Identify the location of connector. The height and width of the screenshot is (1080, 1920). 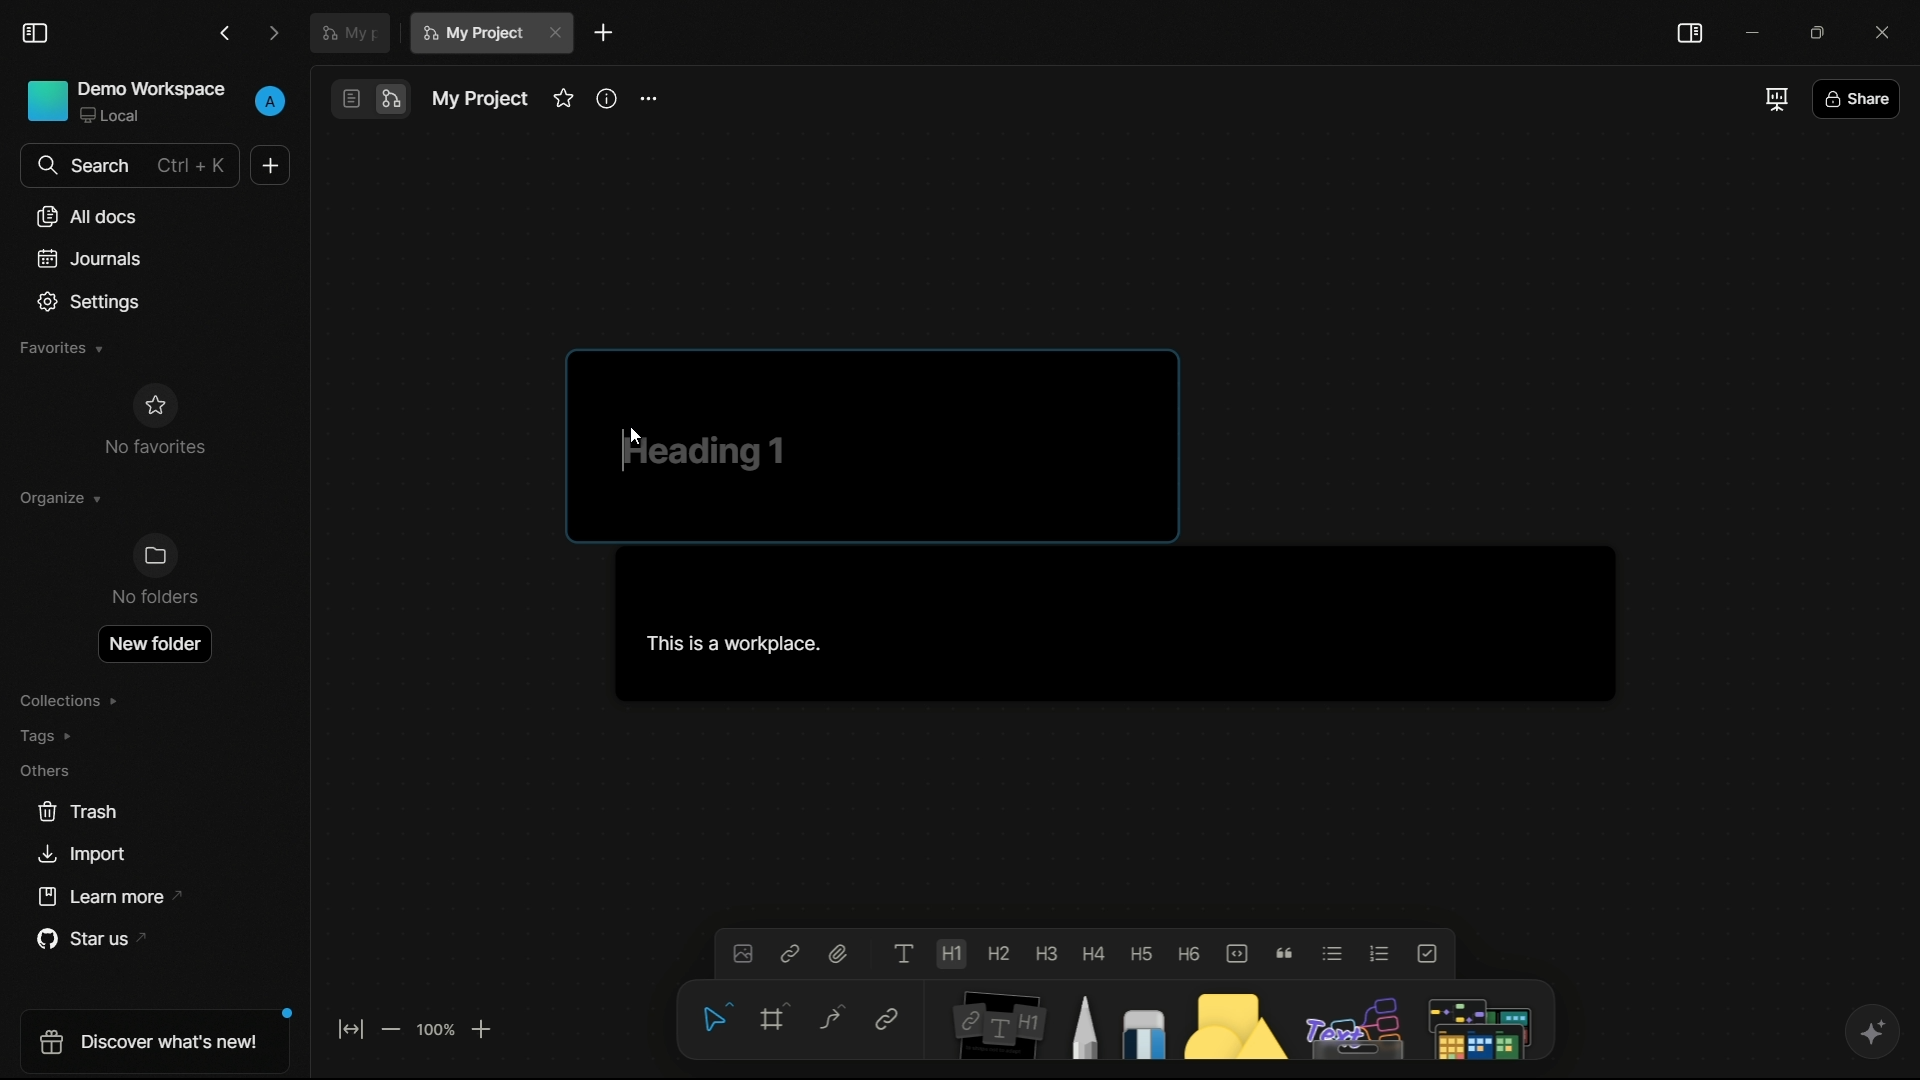
(826, 1018).